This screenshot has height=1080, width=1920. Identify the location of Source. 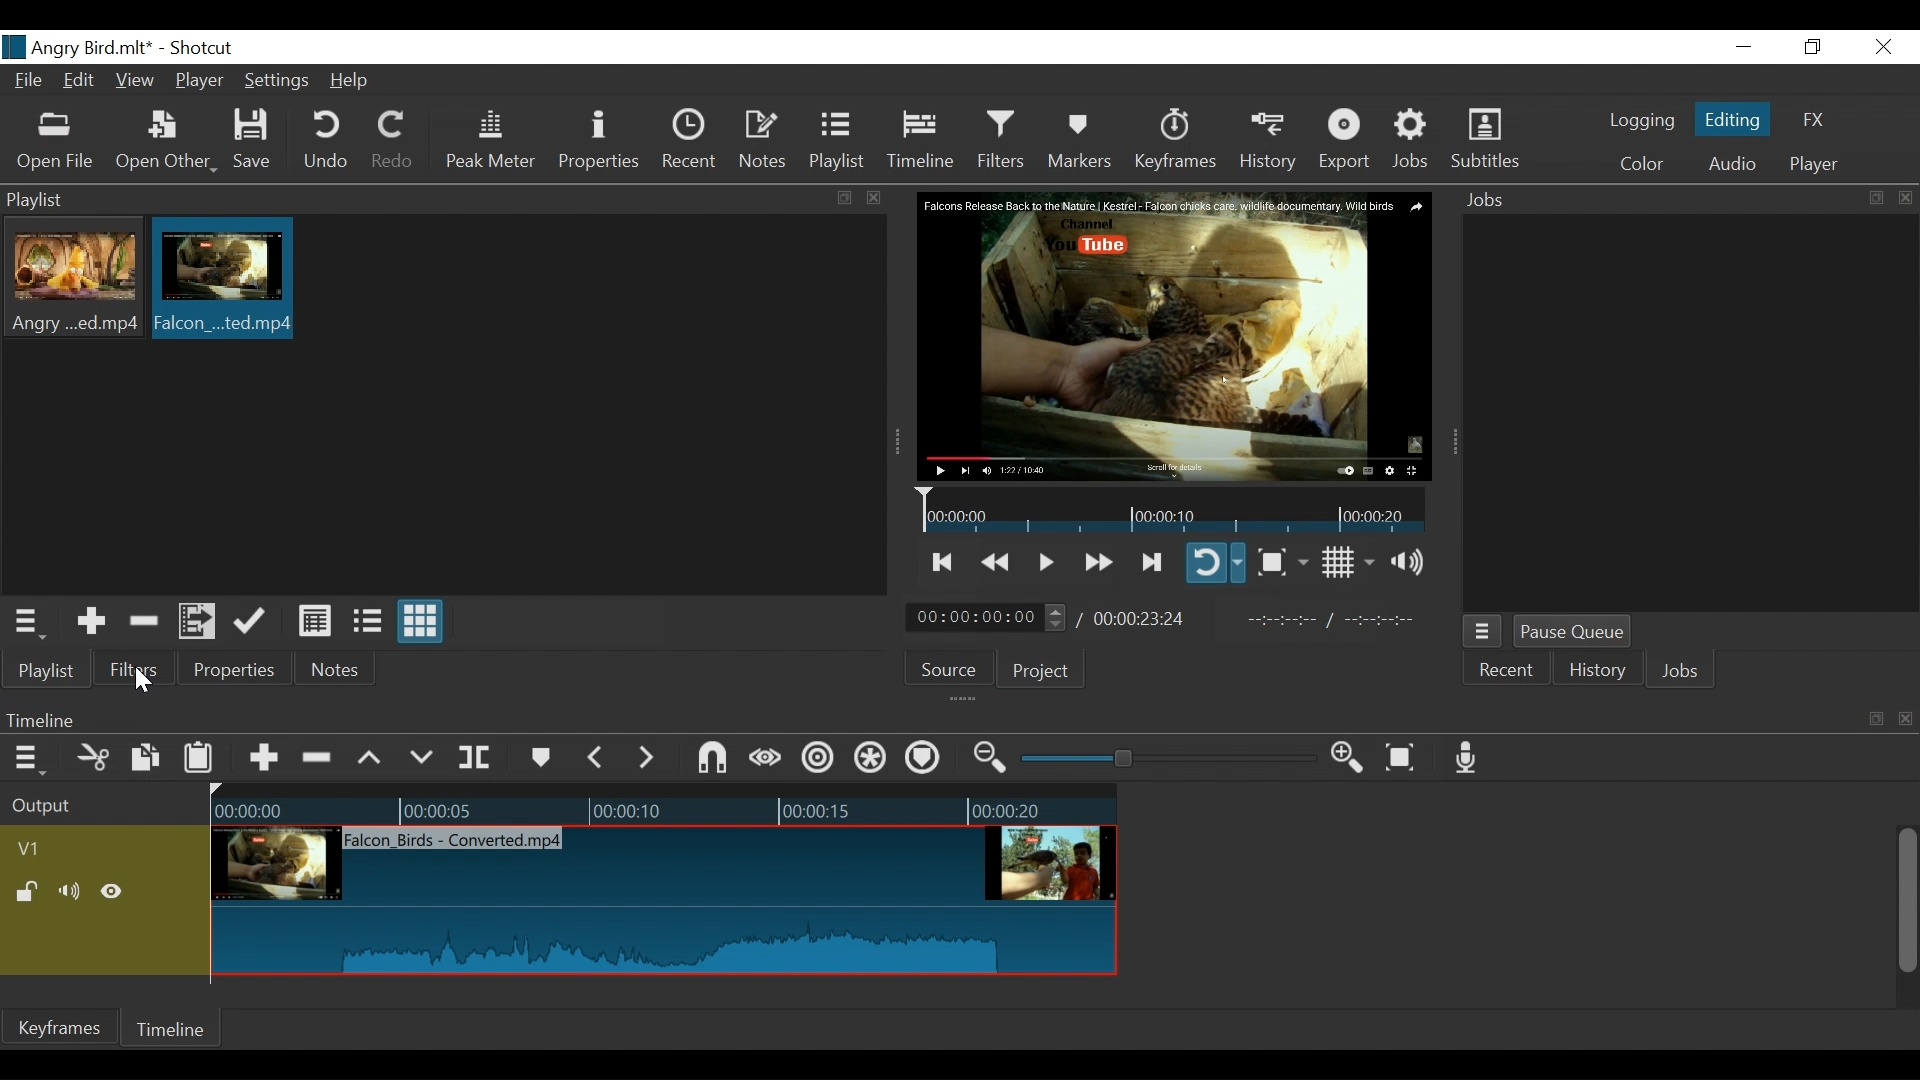
(956, 667).